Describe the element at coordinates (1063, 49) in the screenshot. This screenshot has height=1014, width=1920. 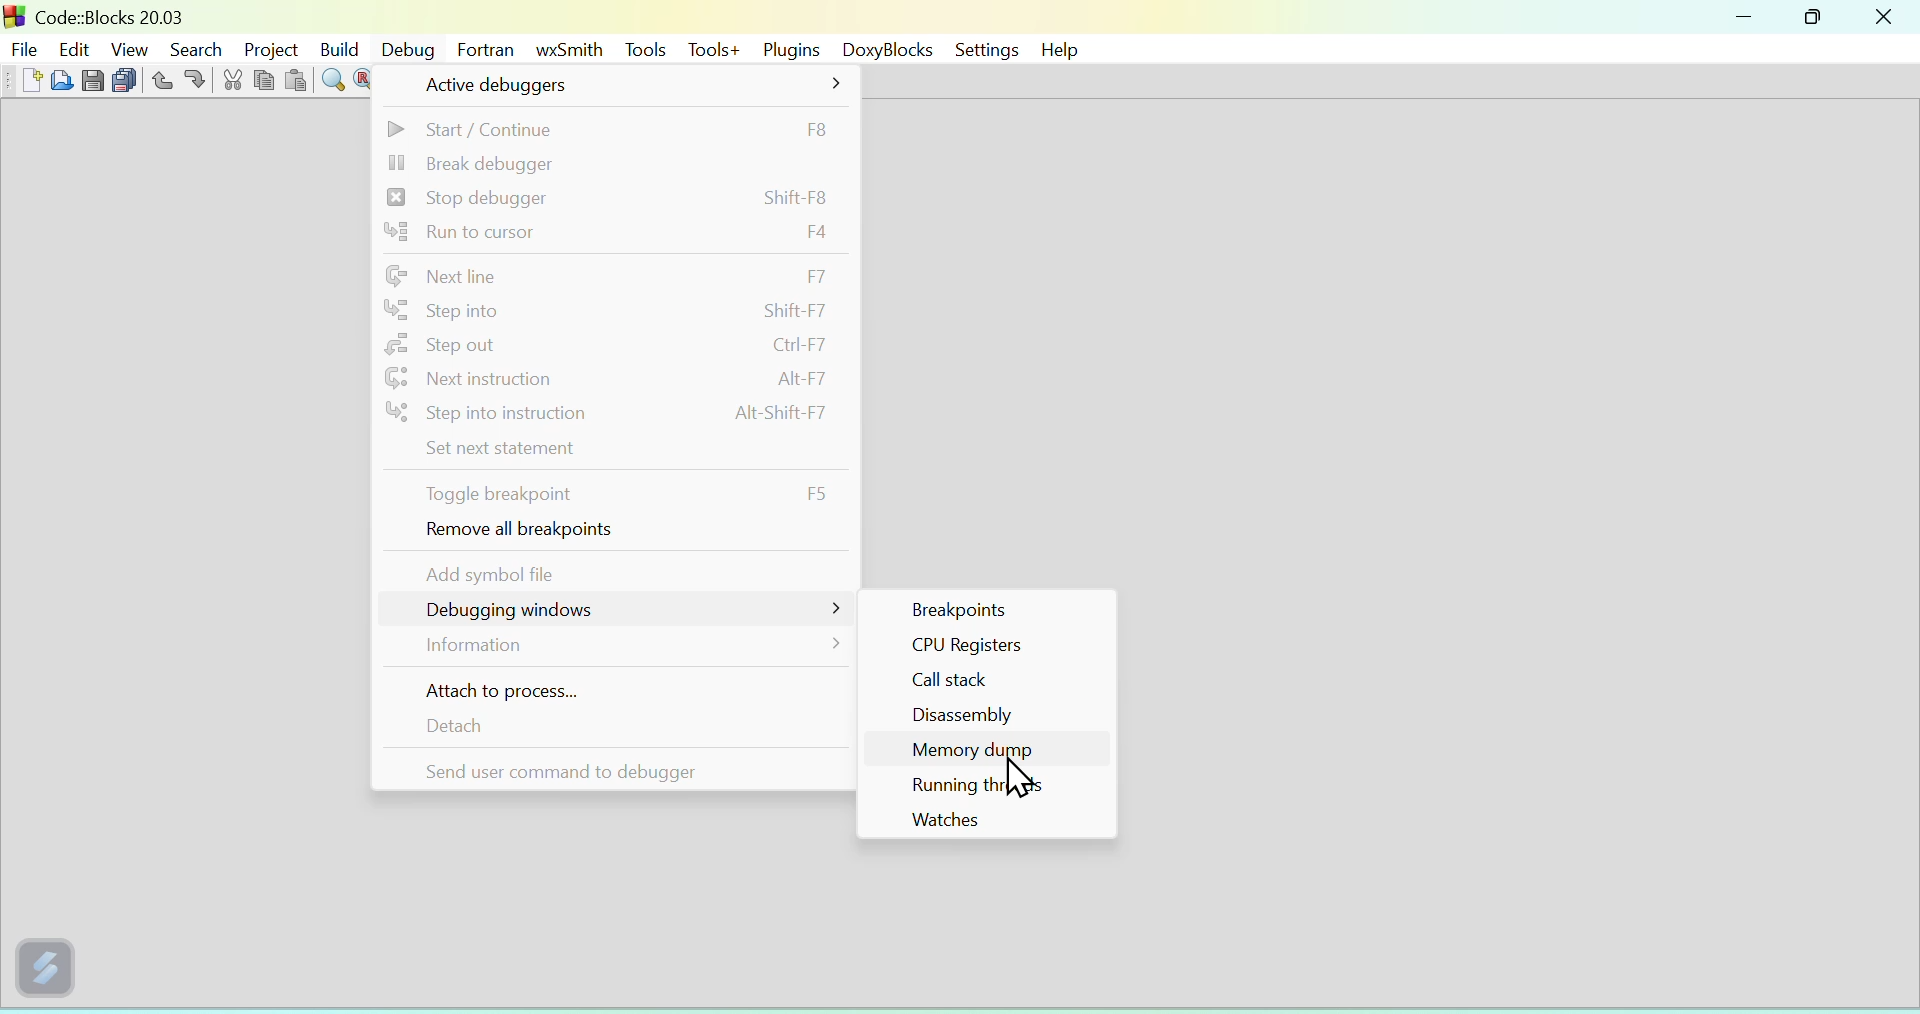
I see `help` at that location.